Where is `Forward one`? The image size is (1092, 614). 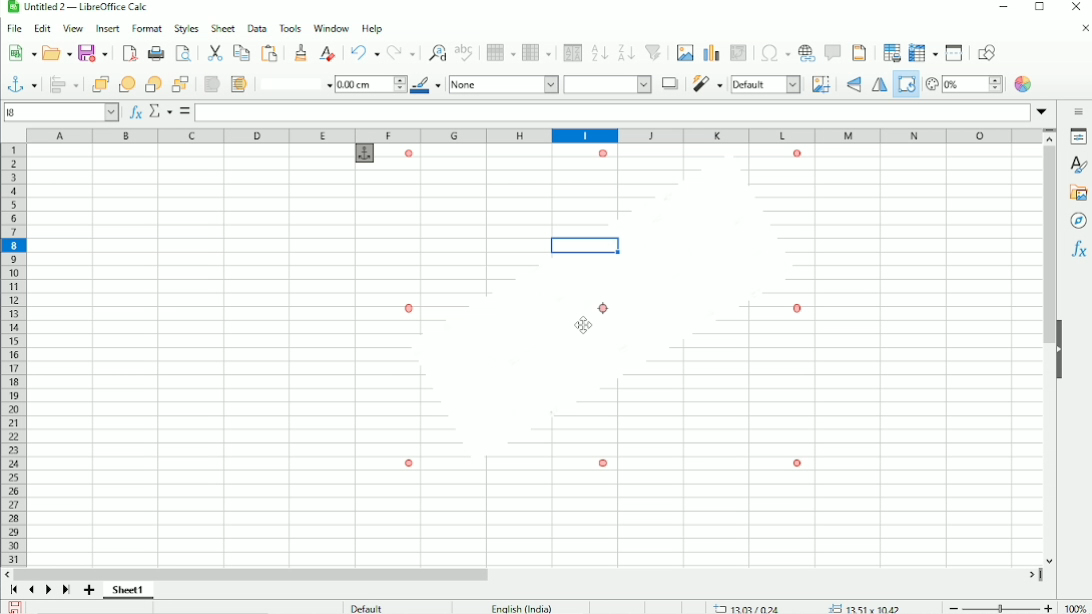 Forward one is located at coordinates (125, 83).